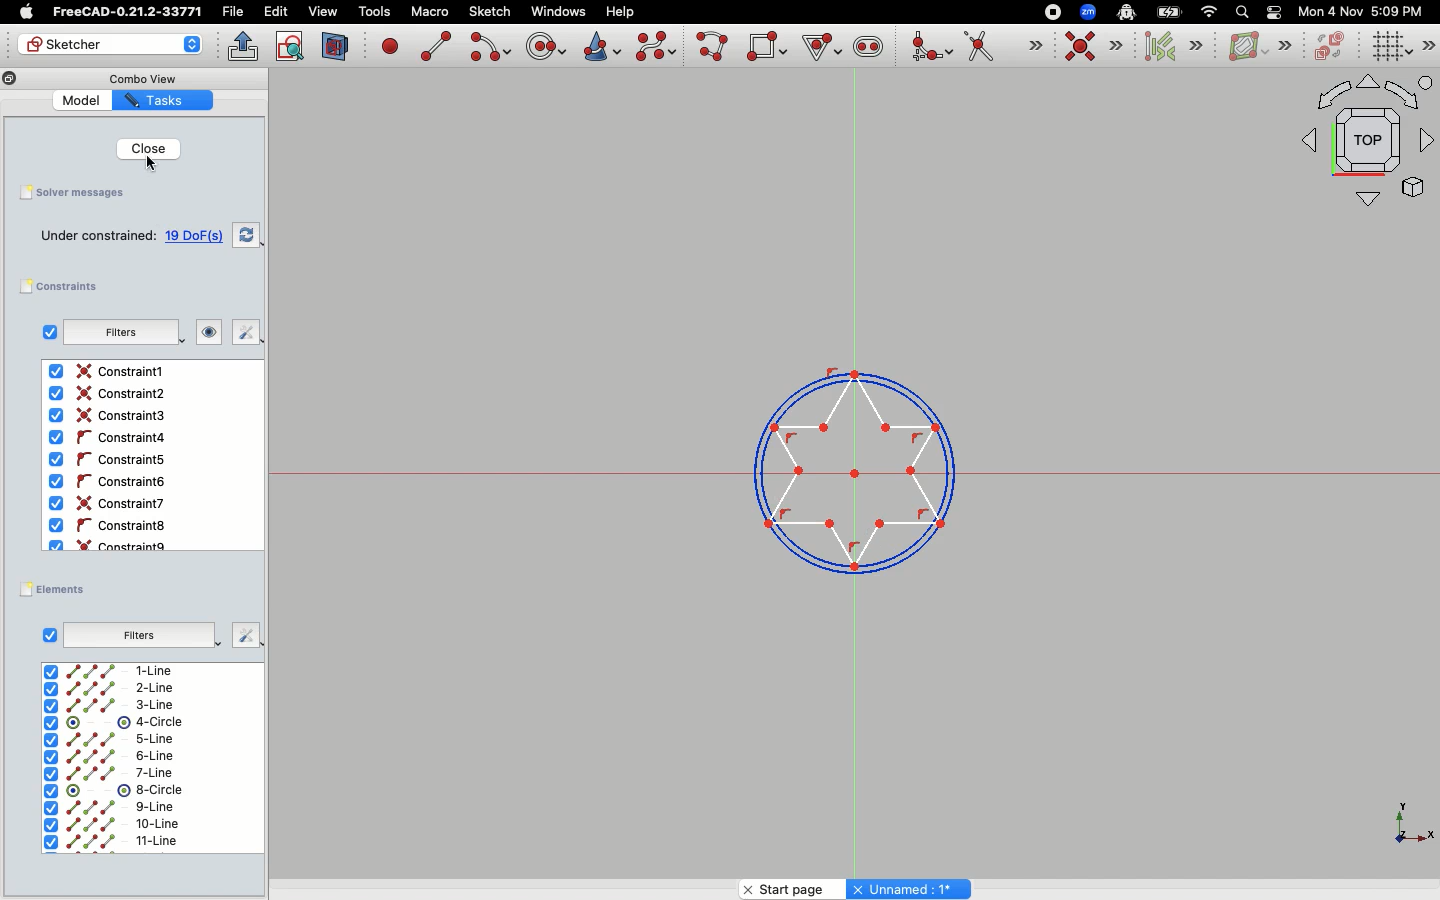  What do you see at coordinates (10, 81) in the screenshot?
I see `Copy` at bounding box center [10, 81].